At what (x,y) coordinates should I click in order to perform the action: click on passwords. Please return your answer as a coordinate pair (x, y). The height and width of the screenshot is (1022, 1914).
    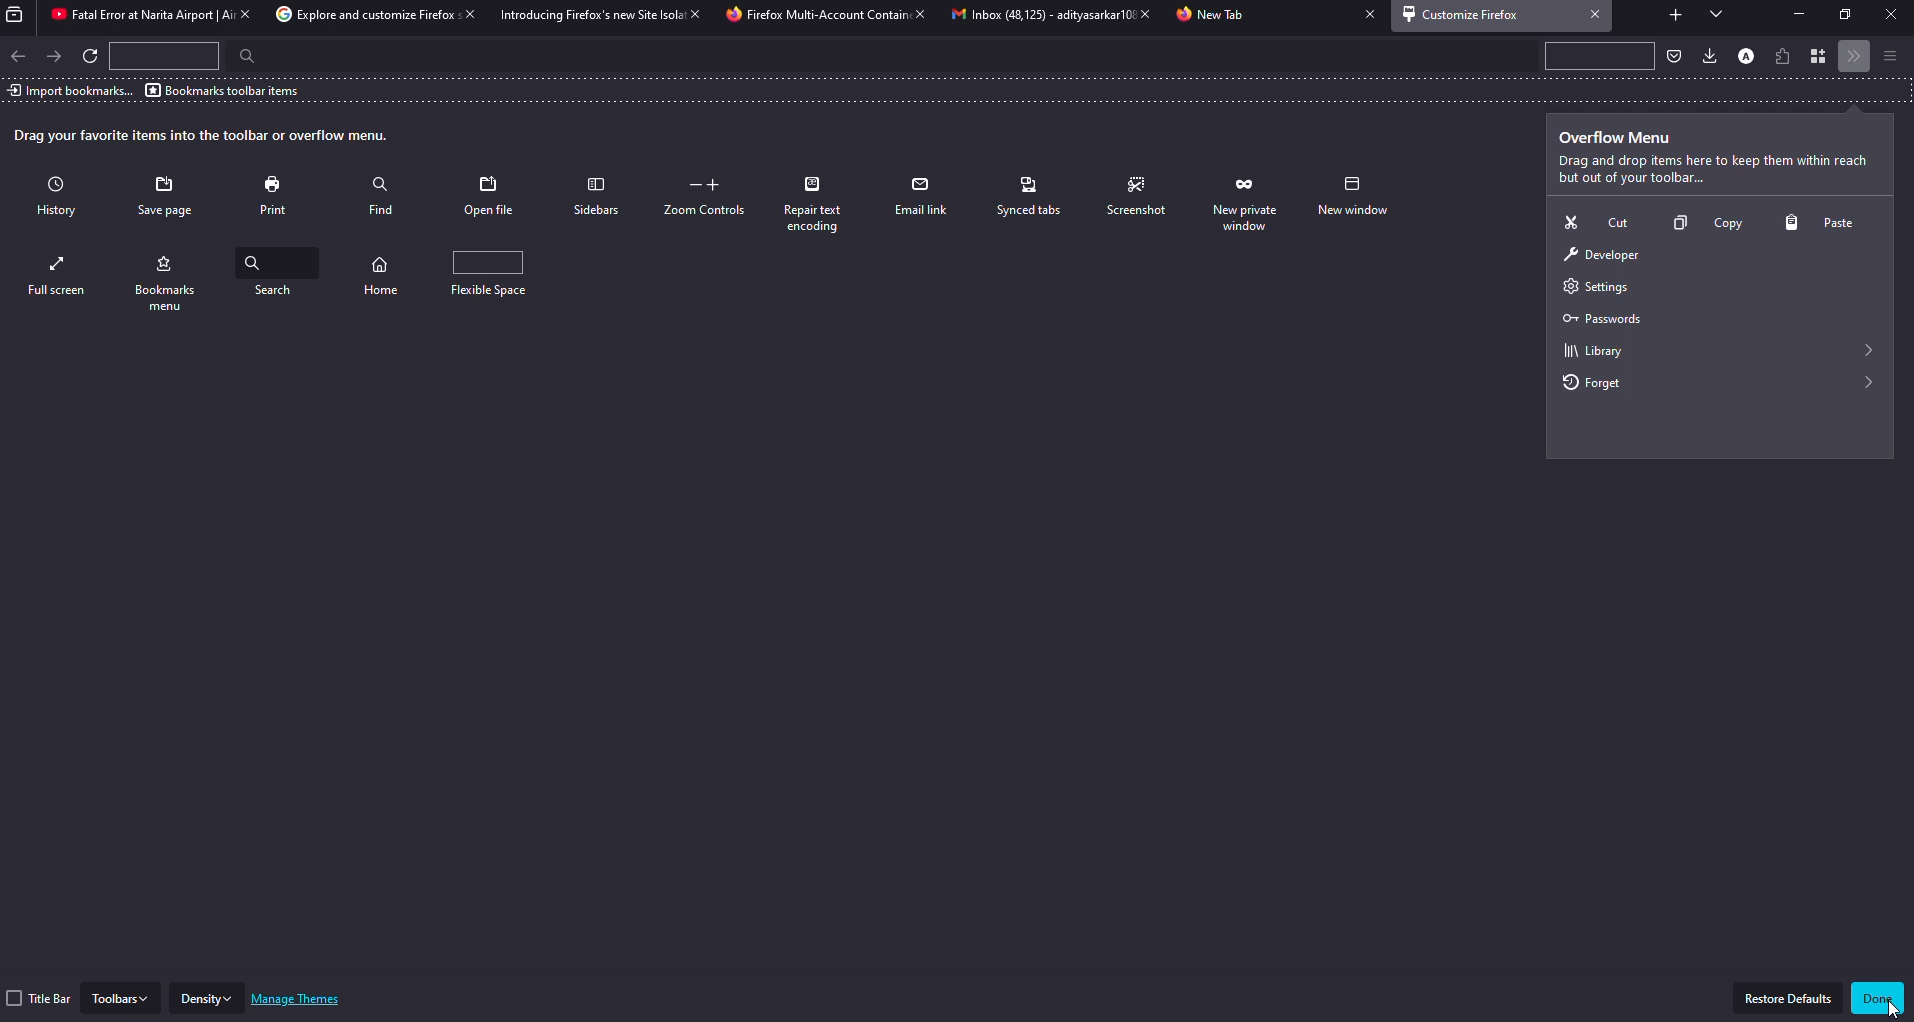
    Looking at the image, I should click on (1599, 319).